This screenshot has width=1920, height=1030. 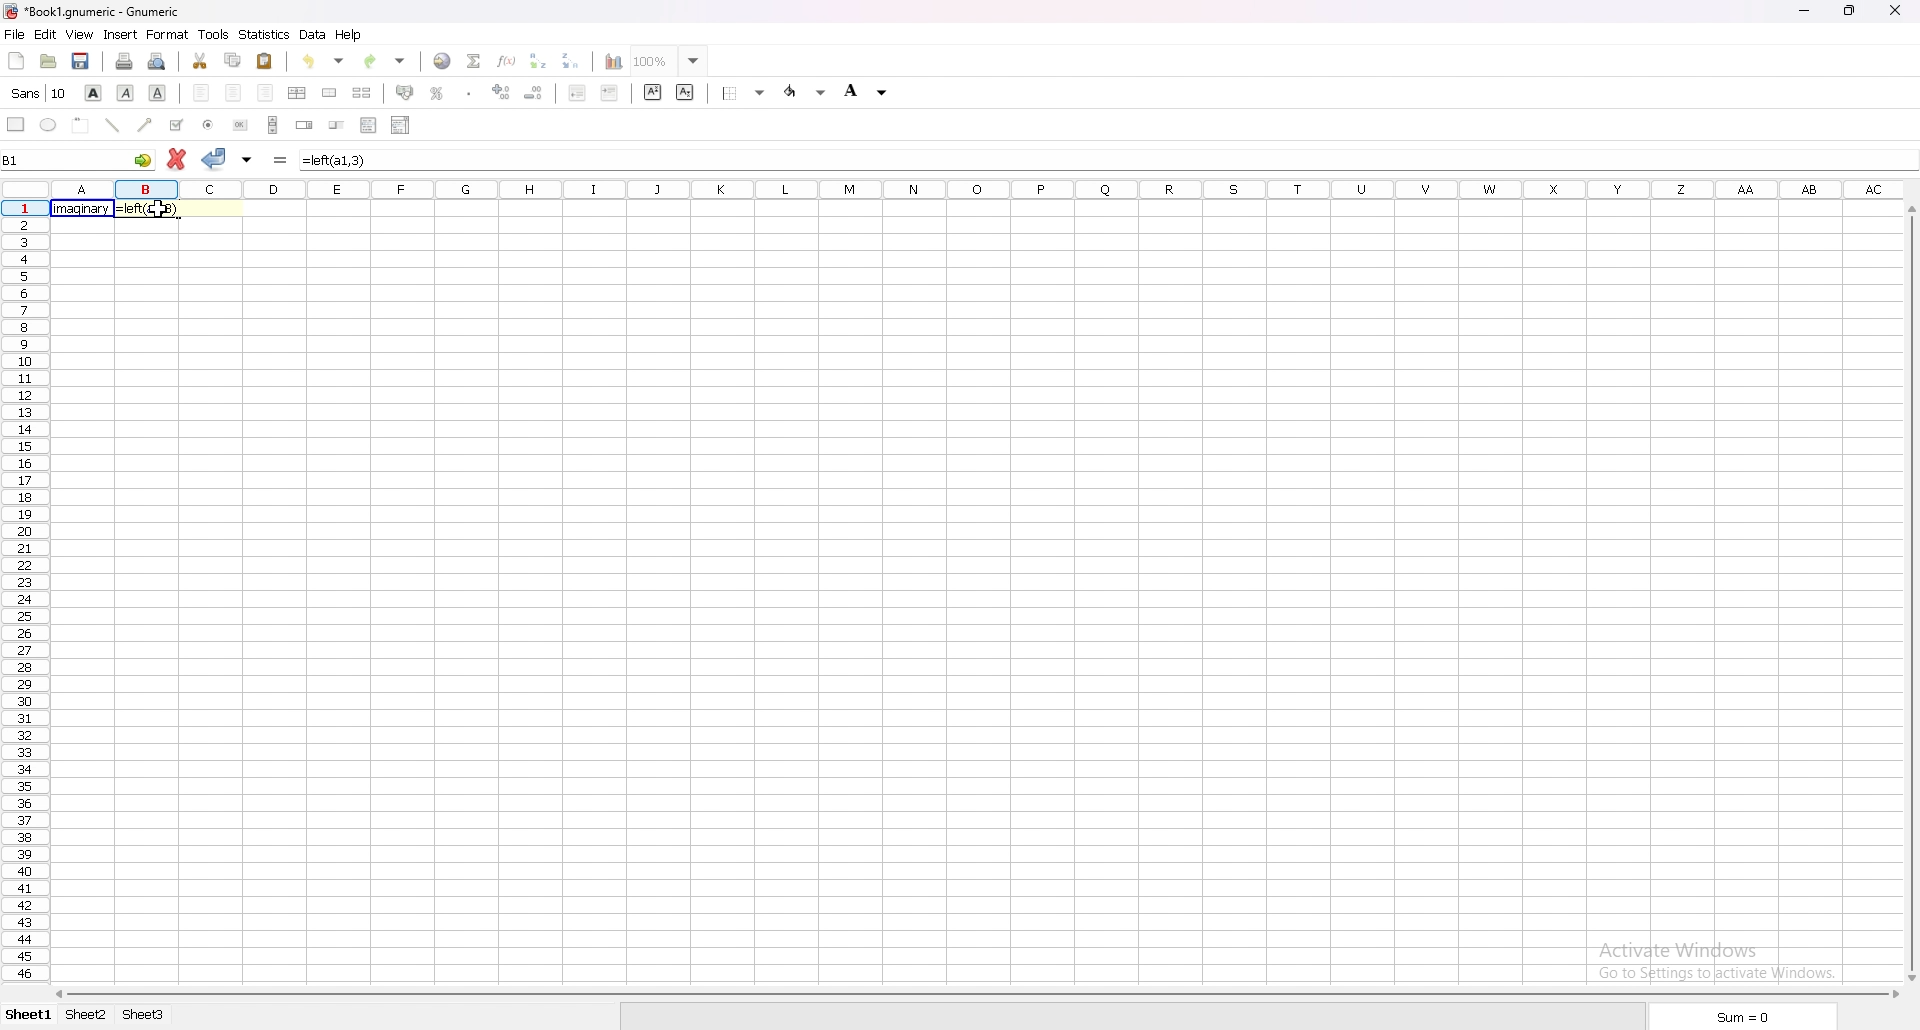 I want to click on increase decimals, so click(x=502, y=92).